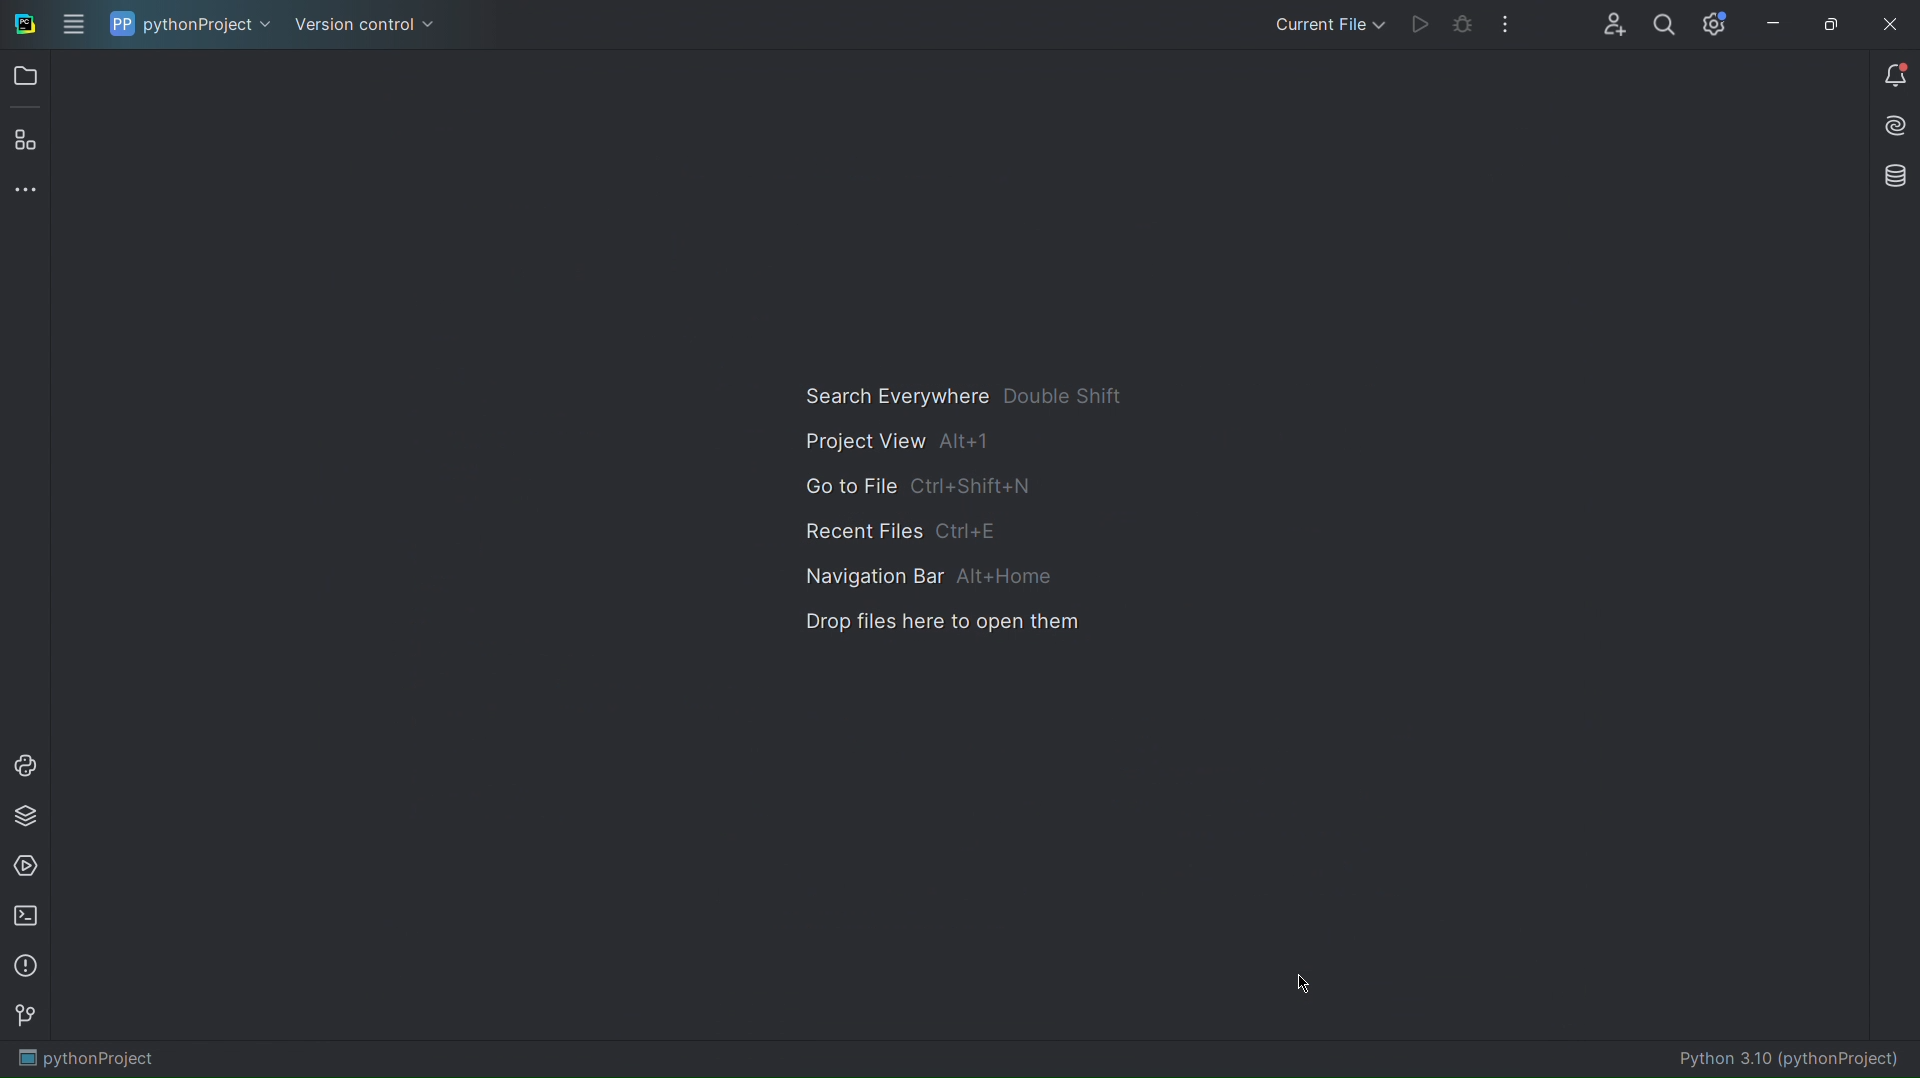 The image size is (1920, 1078). What do you see at coordinates (963, 396) in the screenshot?
I see `Search Everywhere Double Shift` at bounding box center [963, 396].